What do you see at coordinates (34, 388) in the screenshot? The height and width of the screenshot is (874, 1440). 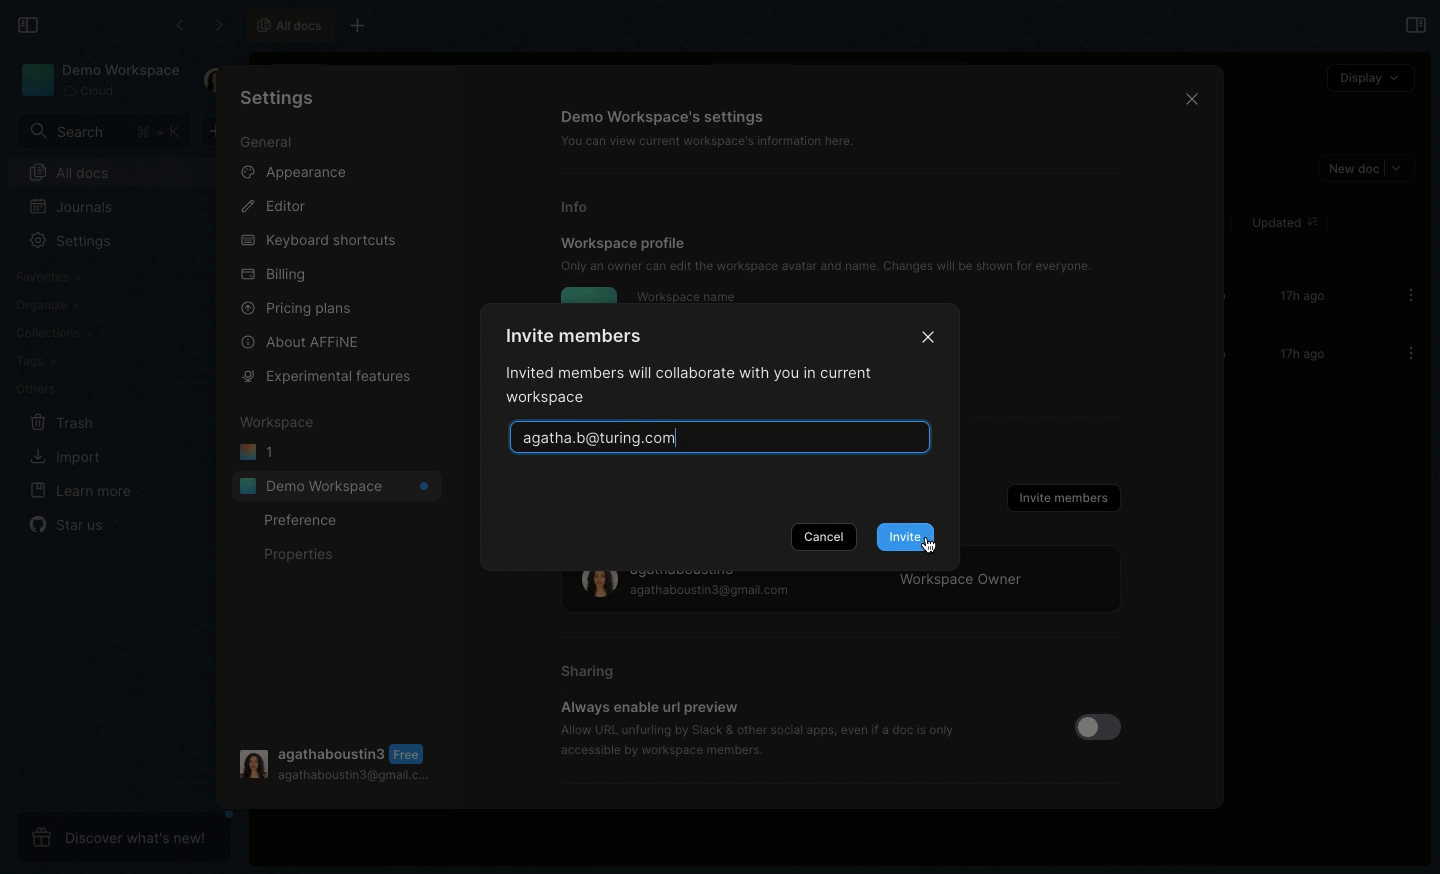 I see `Others` at bounding box center [34, 388].